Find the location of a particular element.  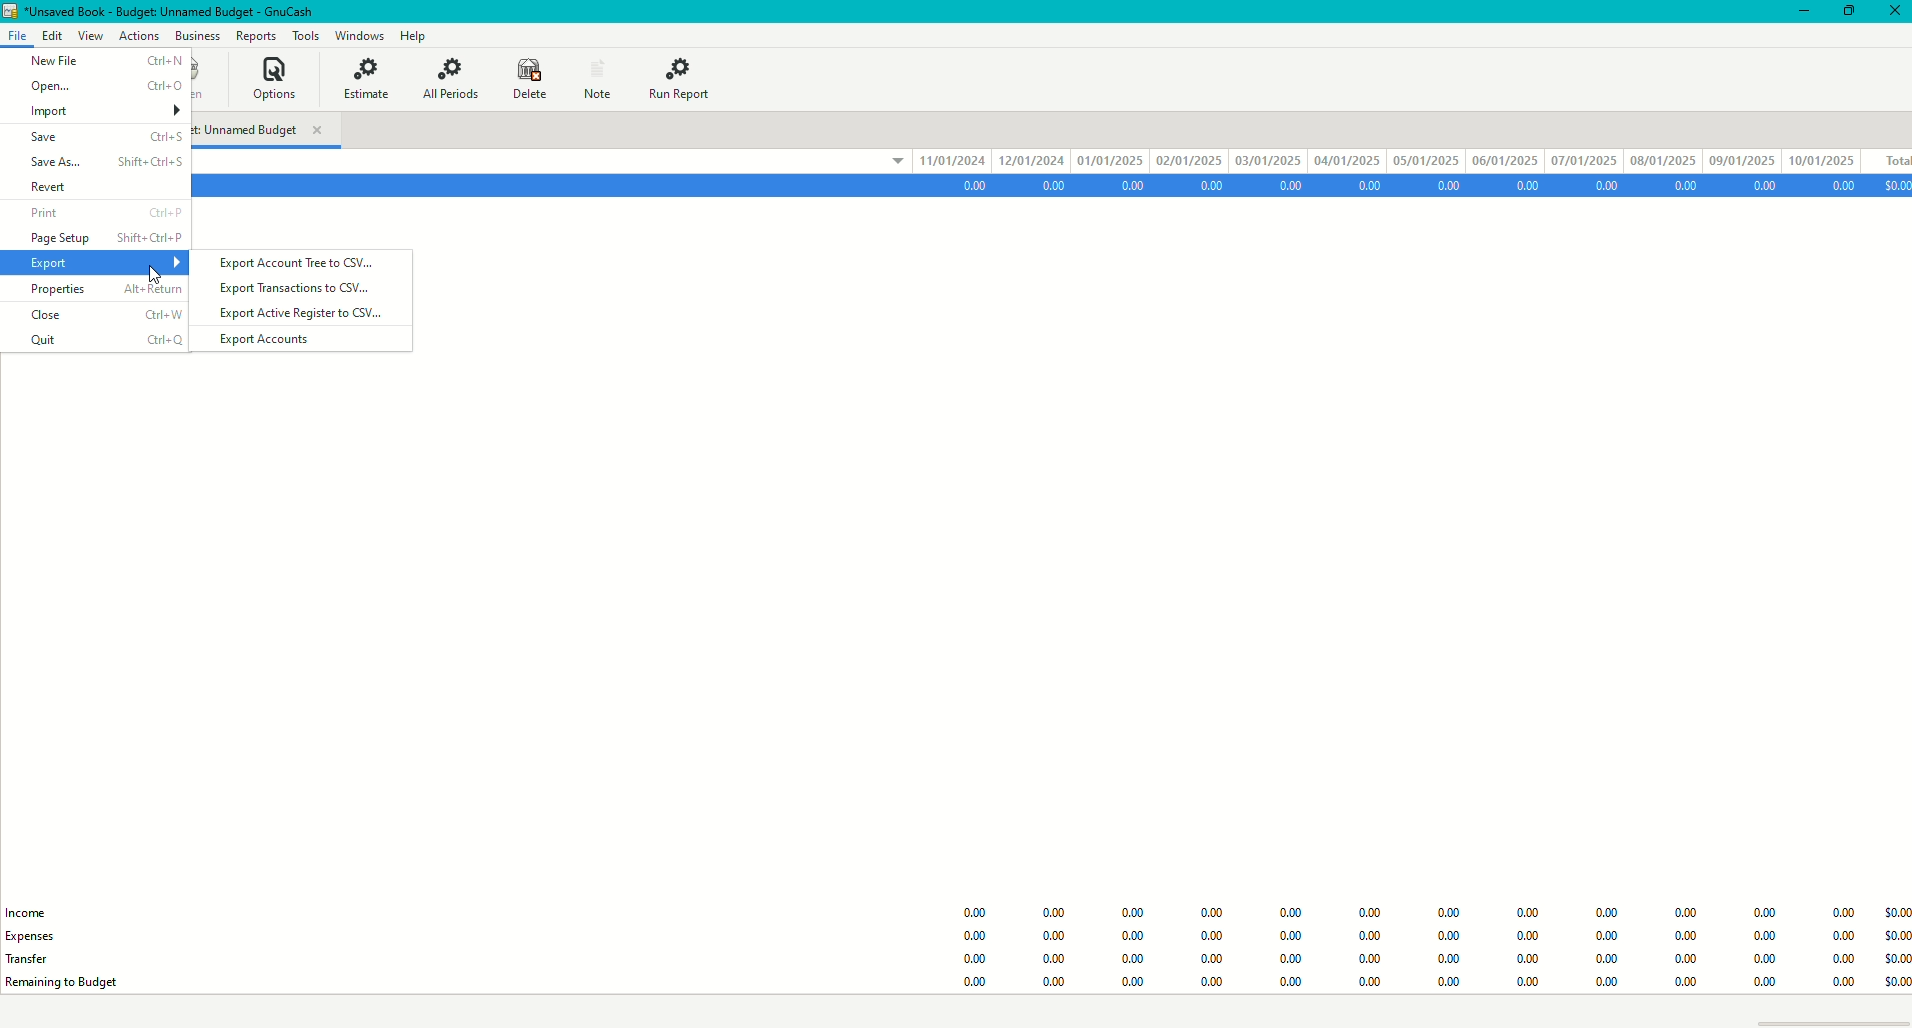

View is located at coordinates (87, 33).